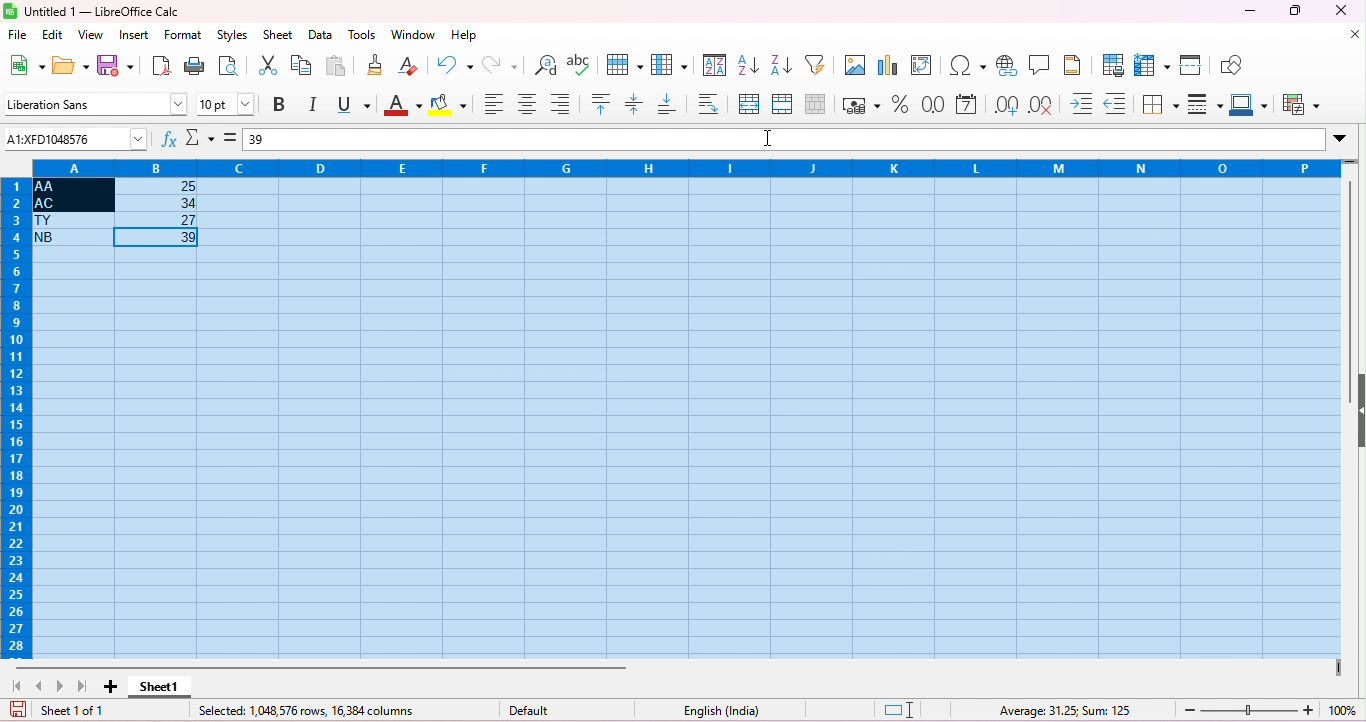 This screenshot has width=1366, height=722. Describe the element at coordinates (687, 419) in the screenshot. I see `cells selected` at that location.